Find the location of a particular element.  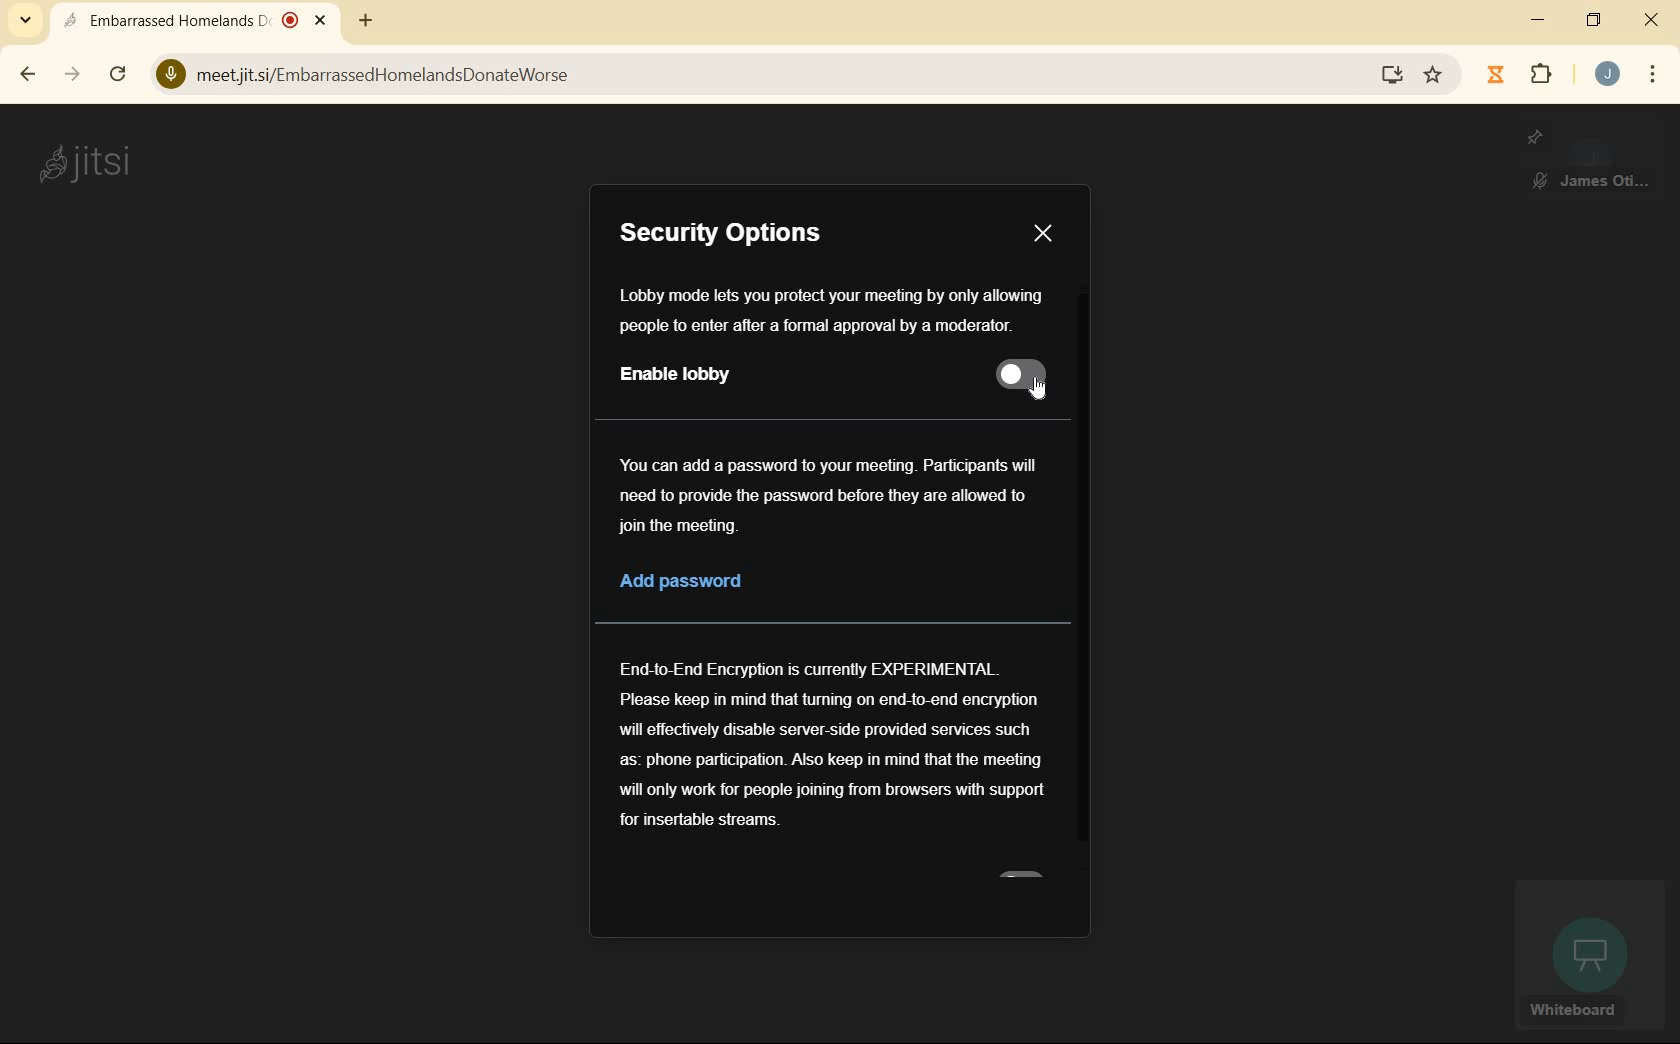

INFOR MATION ON END-TO-END ENCRYPTION is located at coordinates (832, 742).